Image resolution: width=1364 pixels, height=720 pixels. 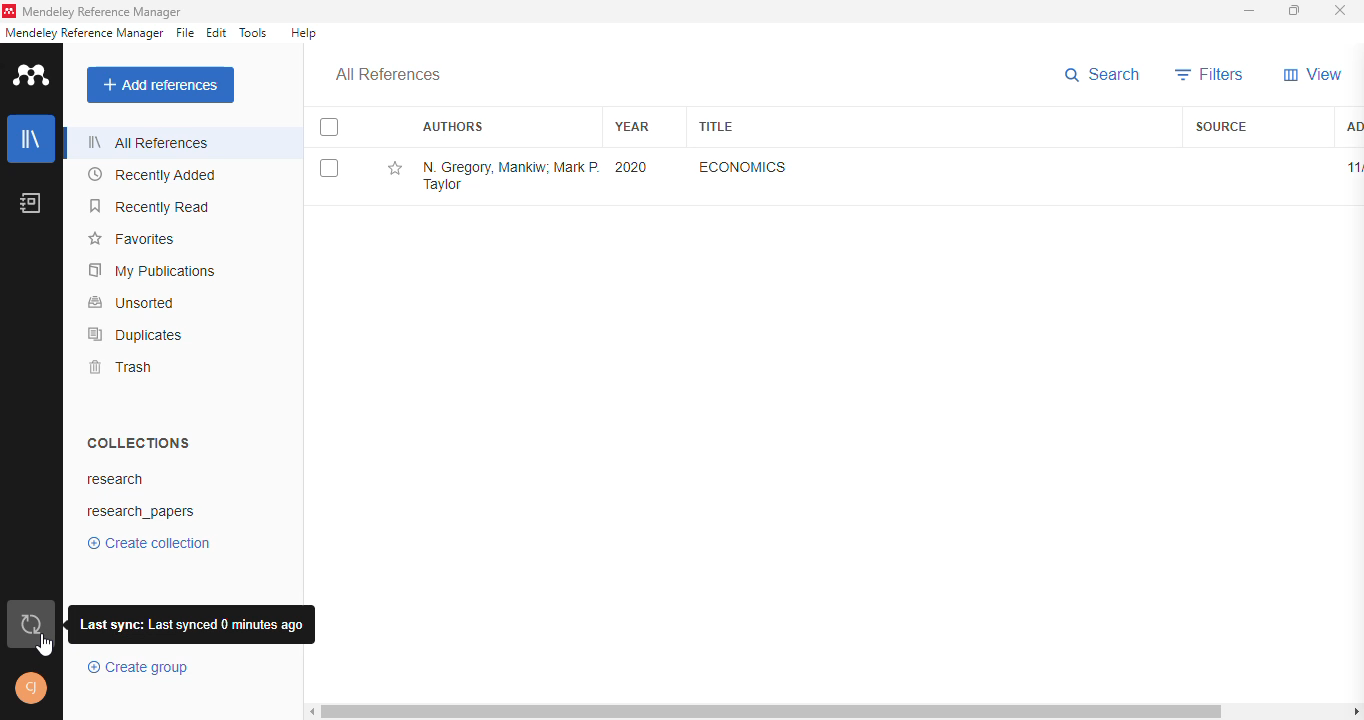 I want to click on cursor, so click(x=45, y=647).